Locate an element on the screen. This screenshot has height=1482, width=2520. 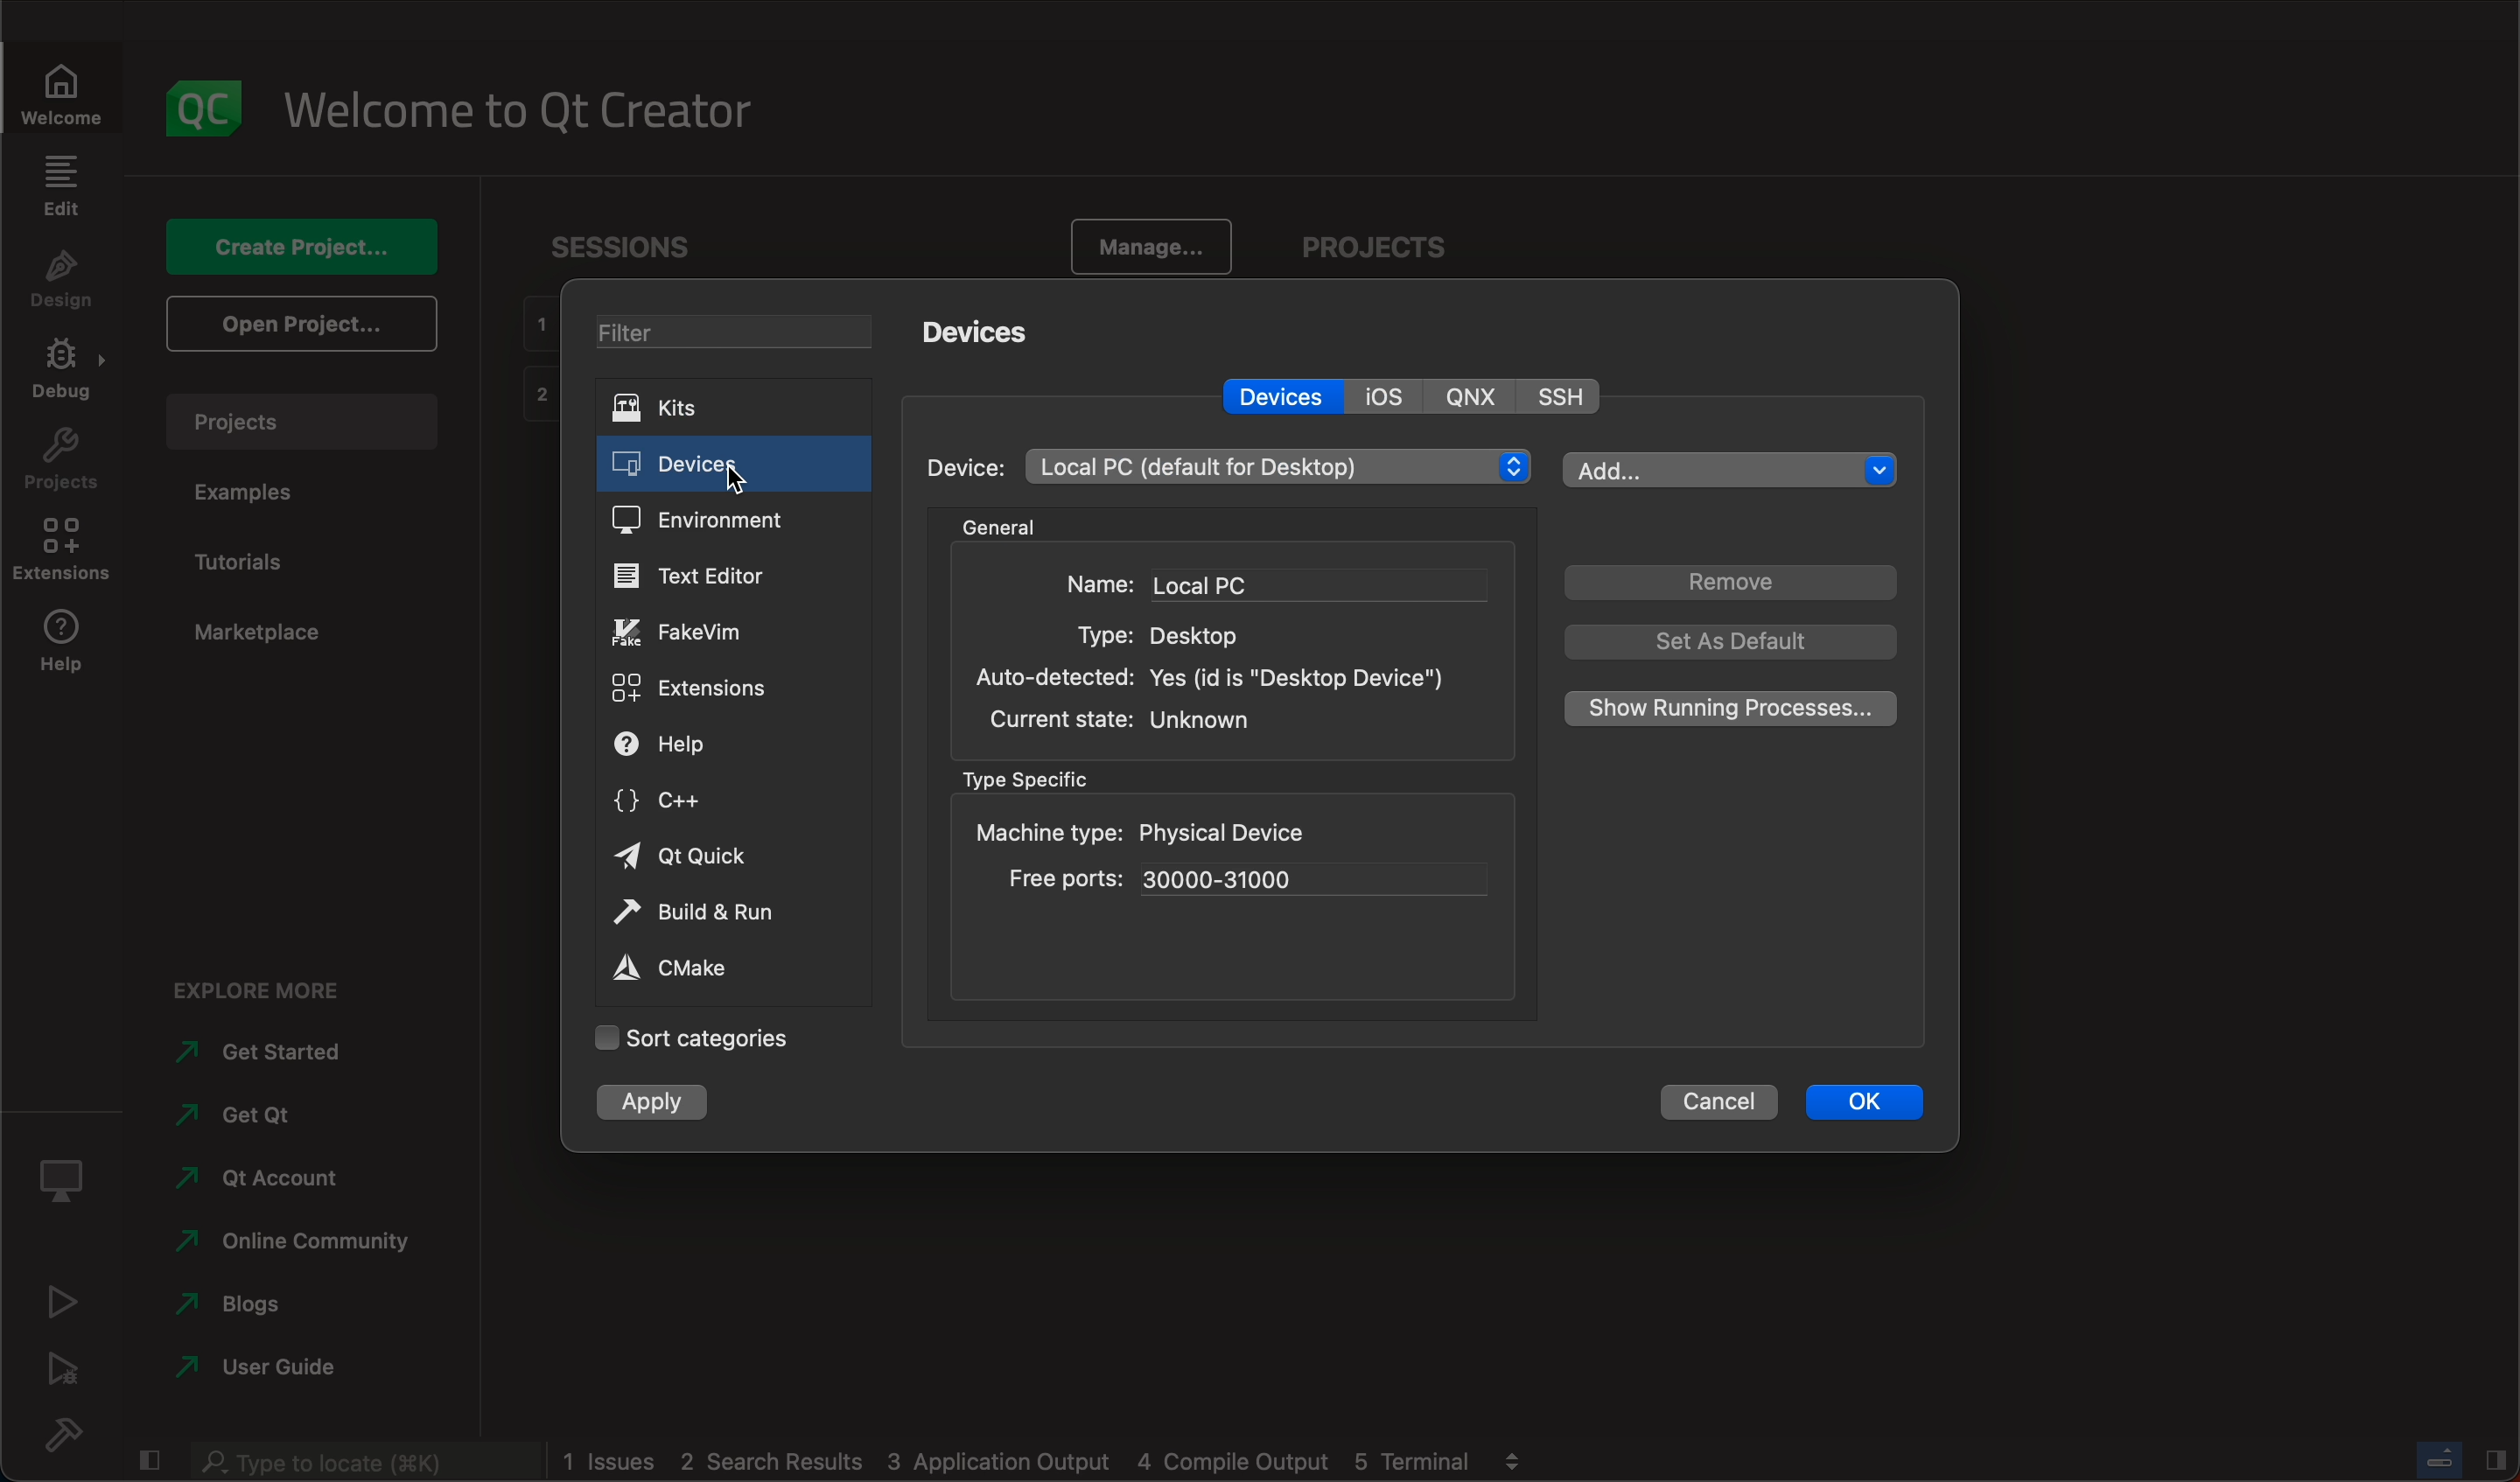
create project is located at coordinates (311, 246).